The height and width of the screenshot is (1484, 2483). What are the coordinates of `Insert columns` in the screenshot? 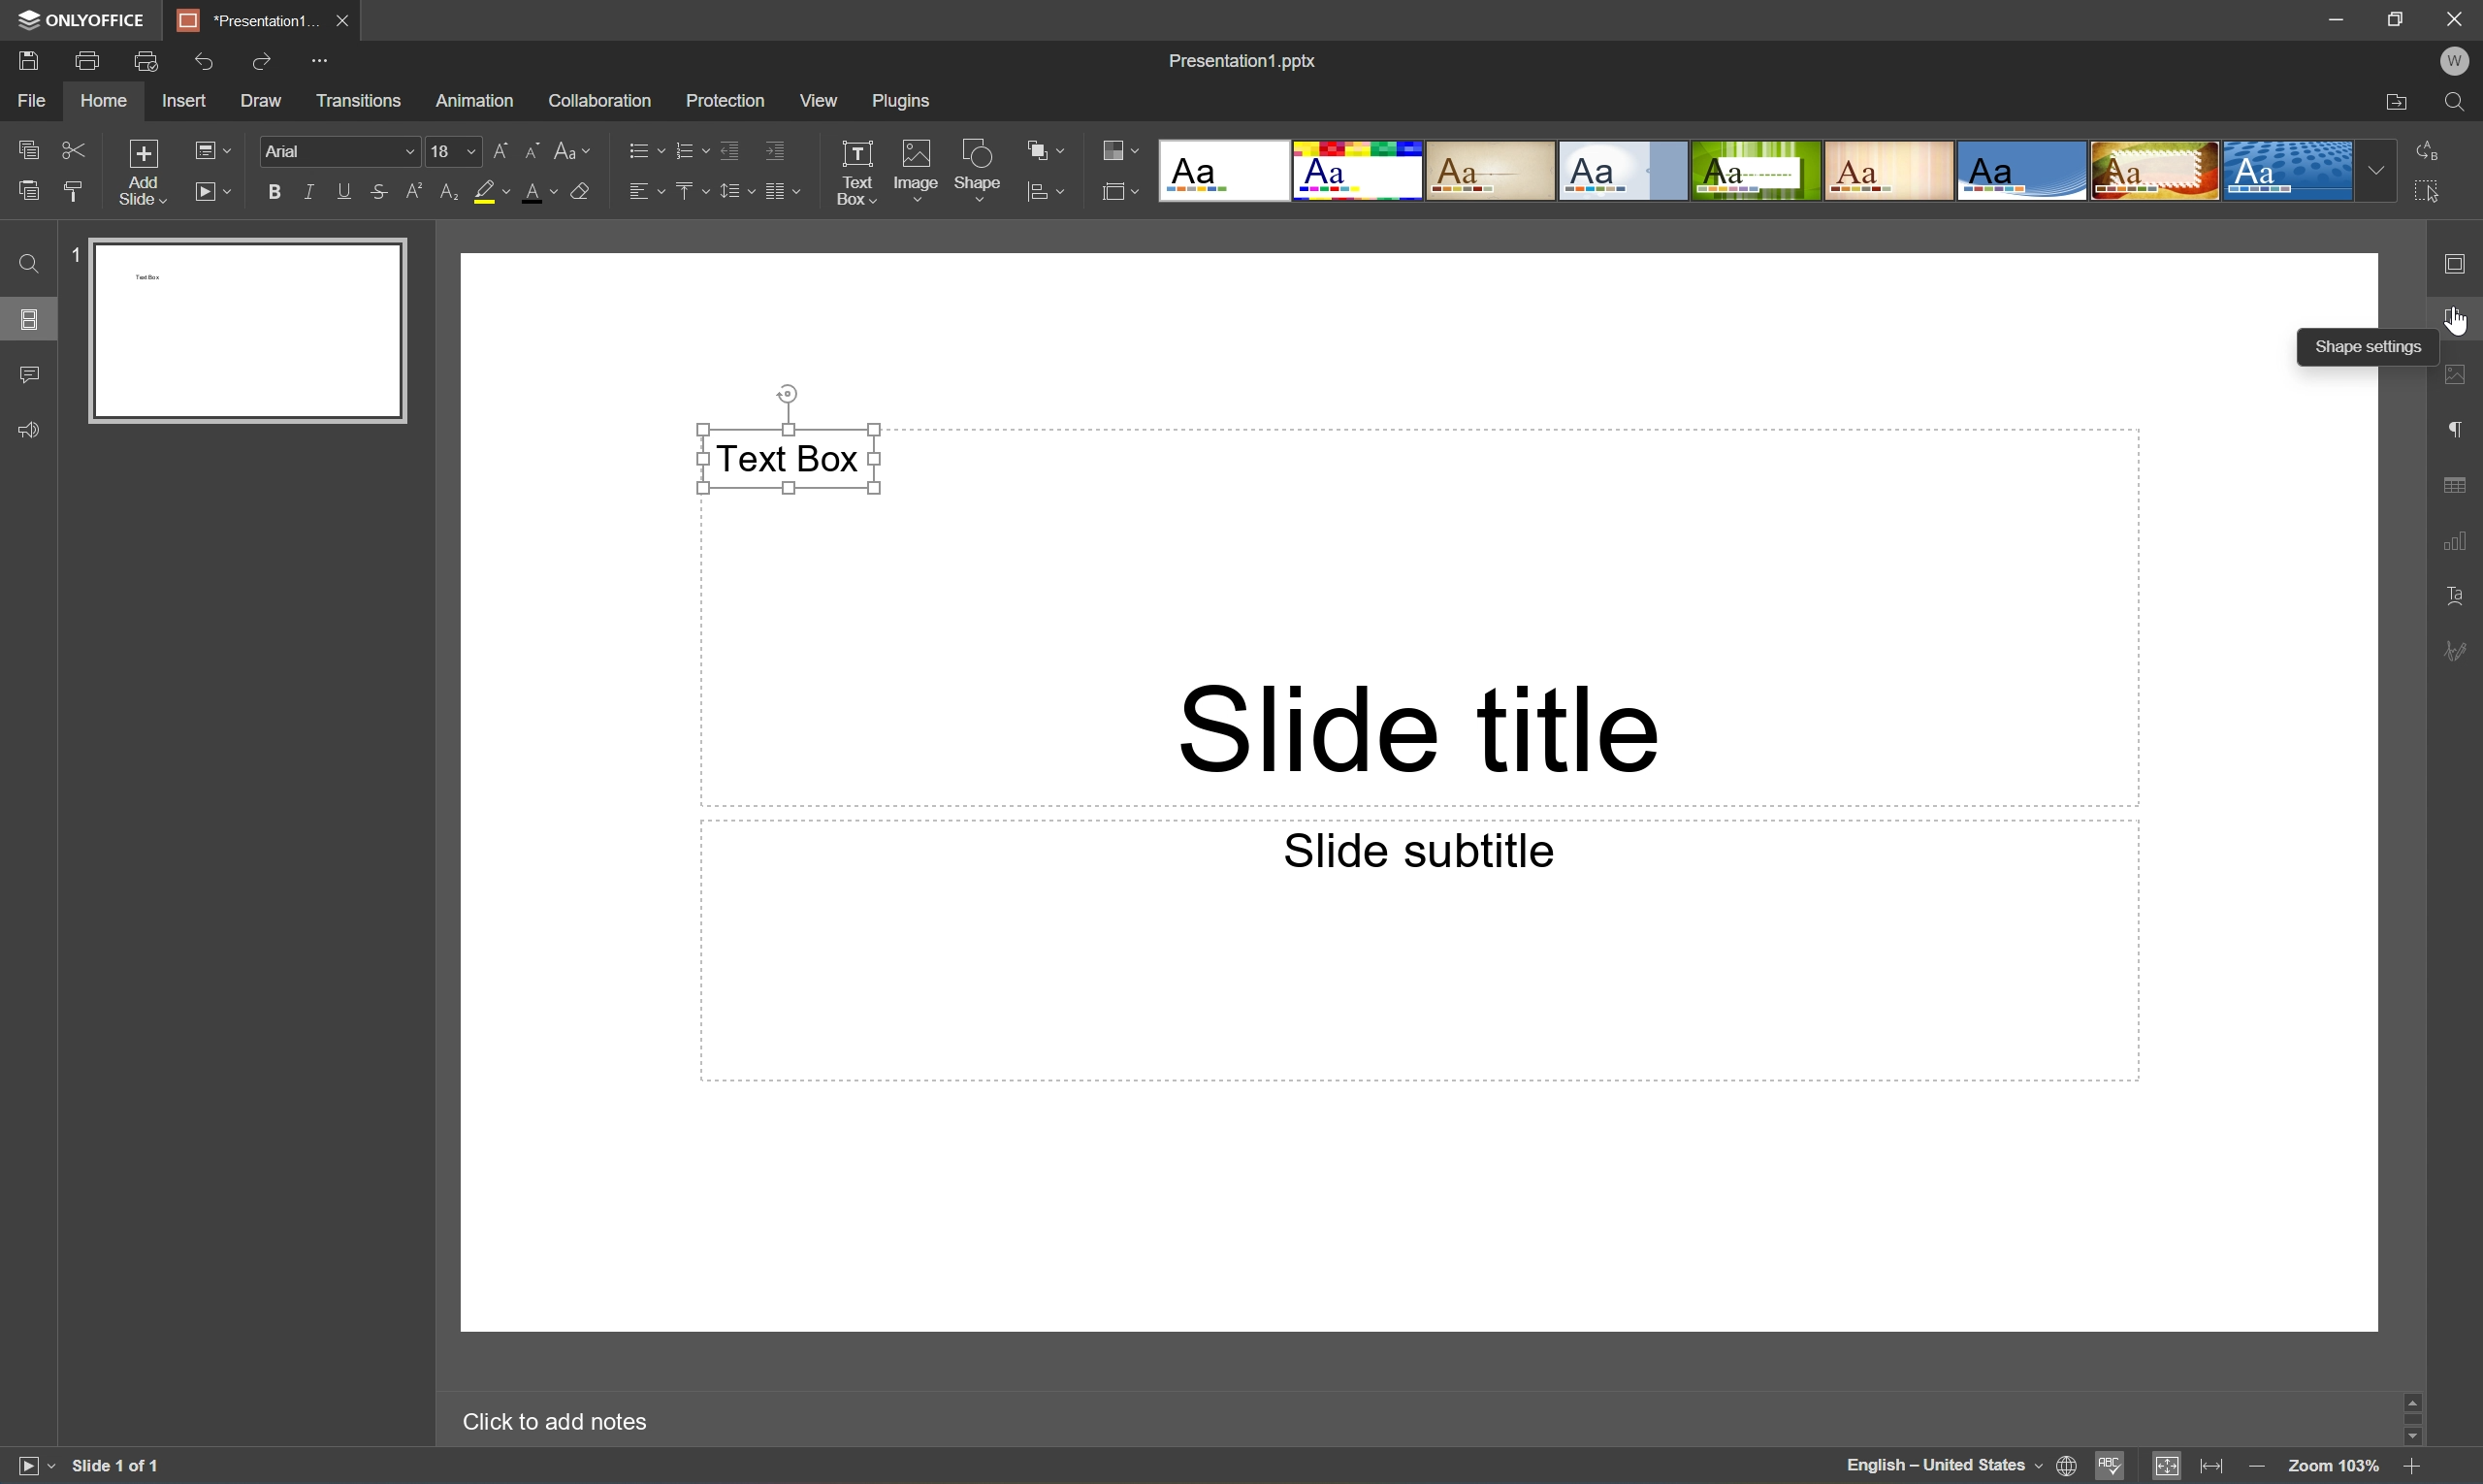 It's located at (784, 195).